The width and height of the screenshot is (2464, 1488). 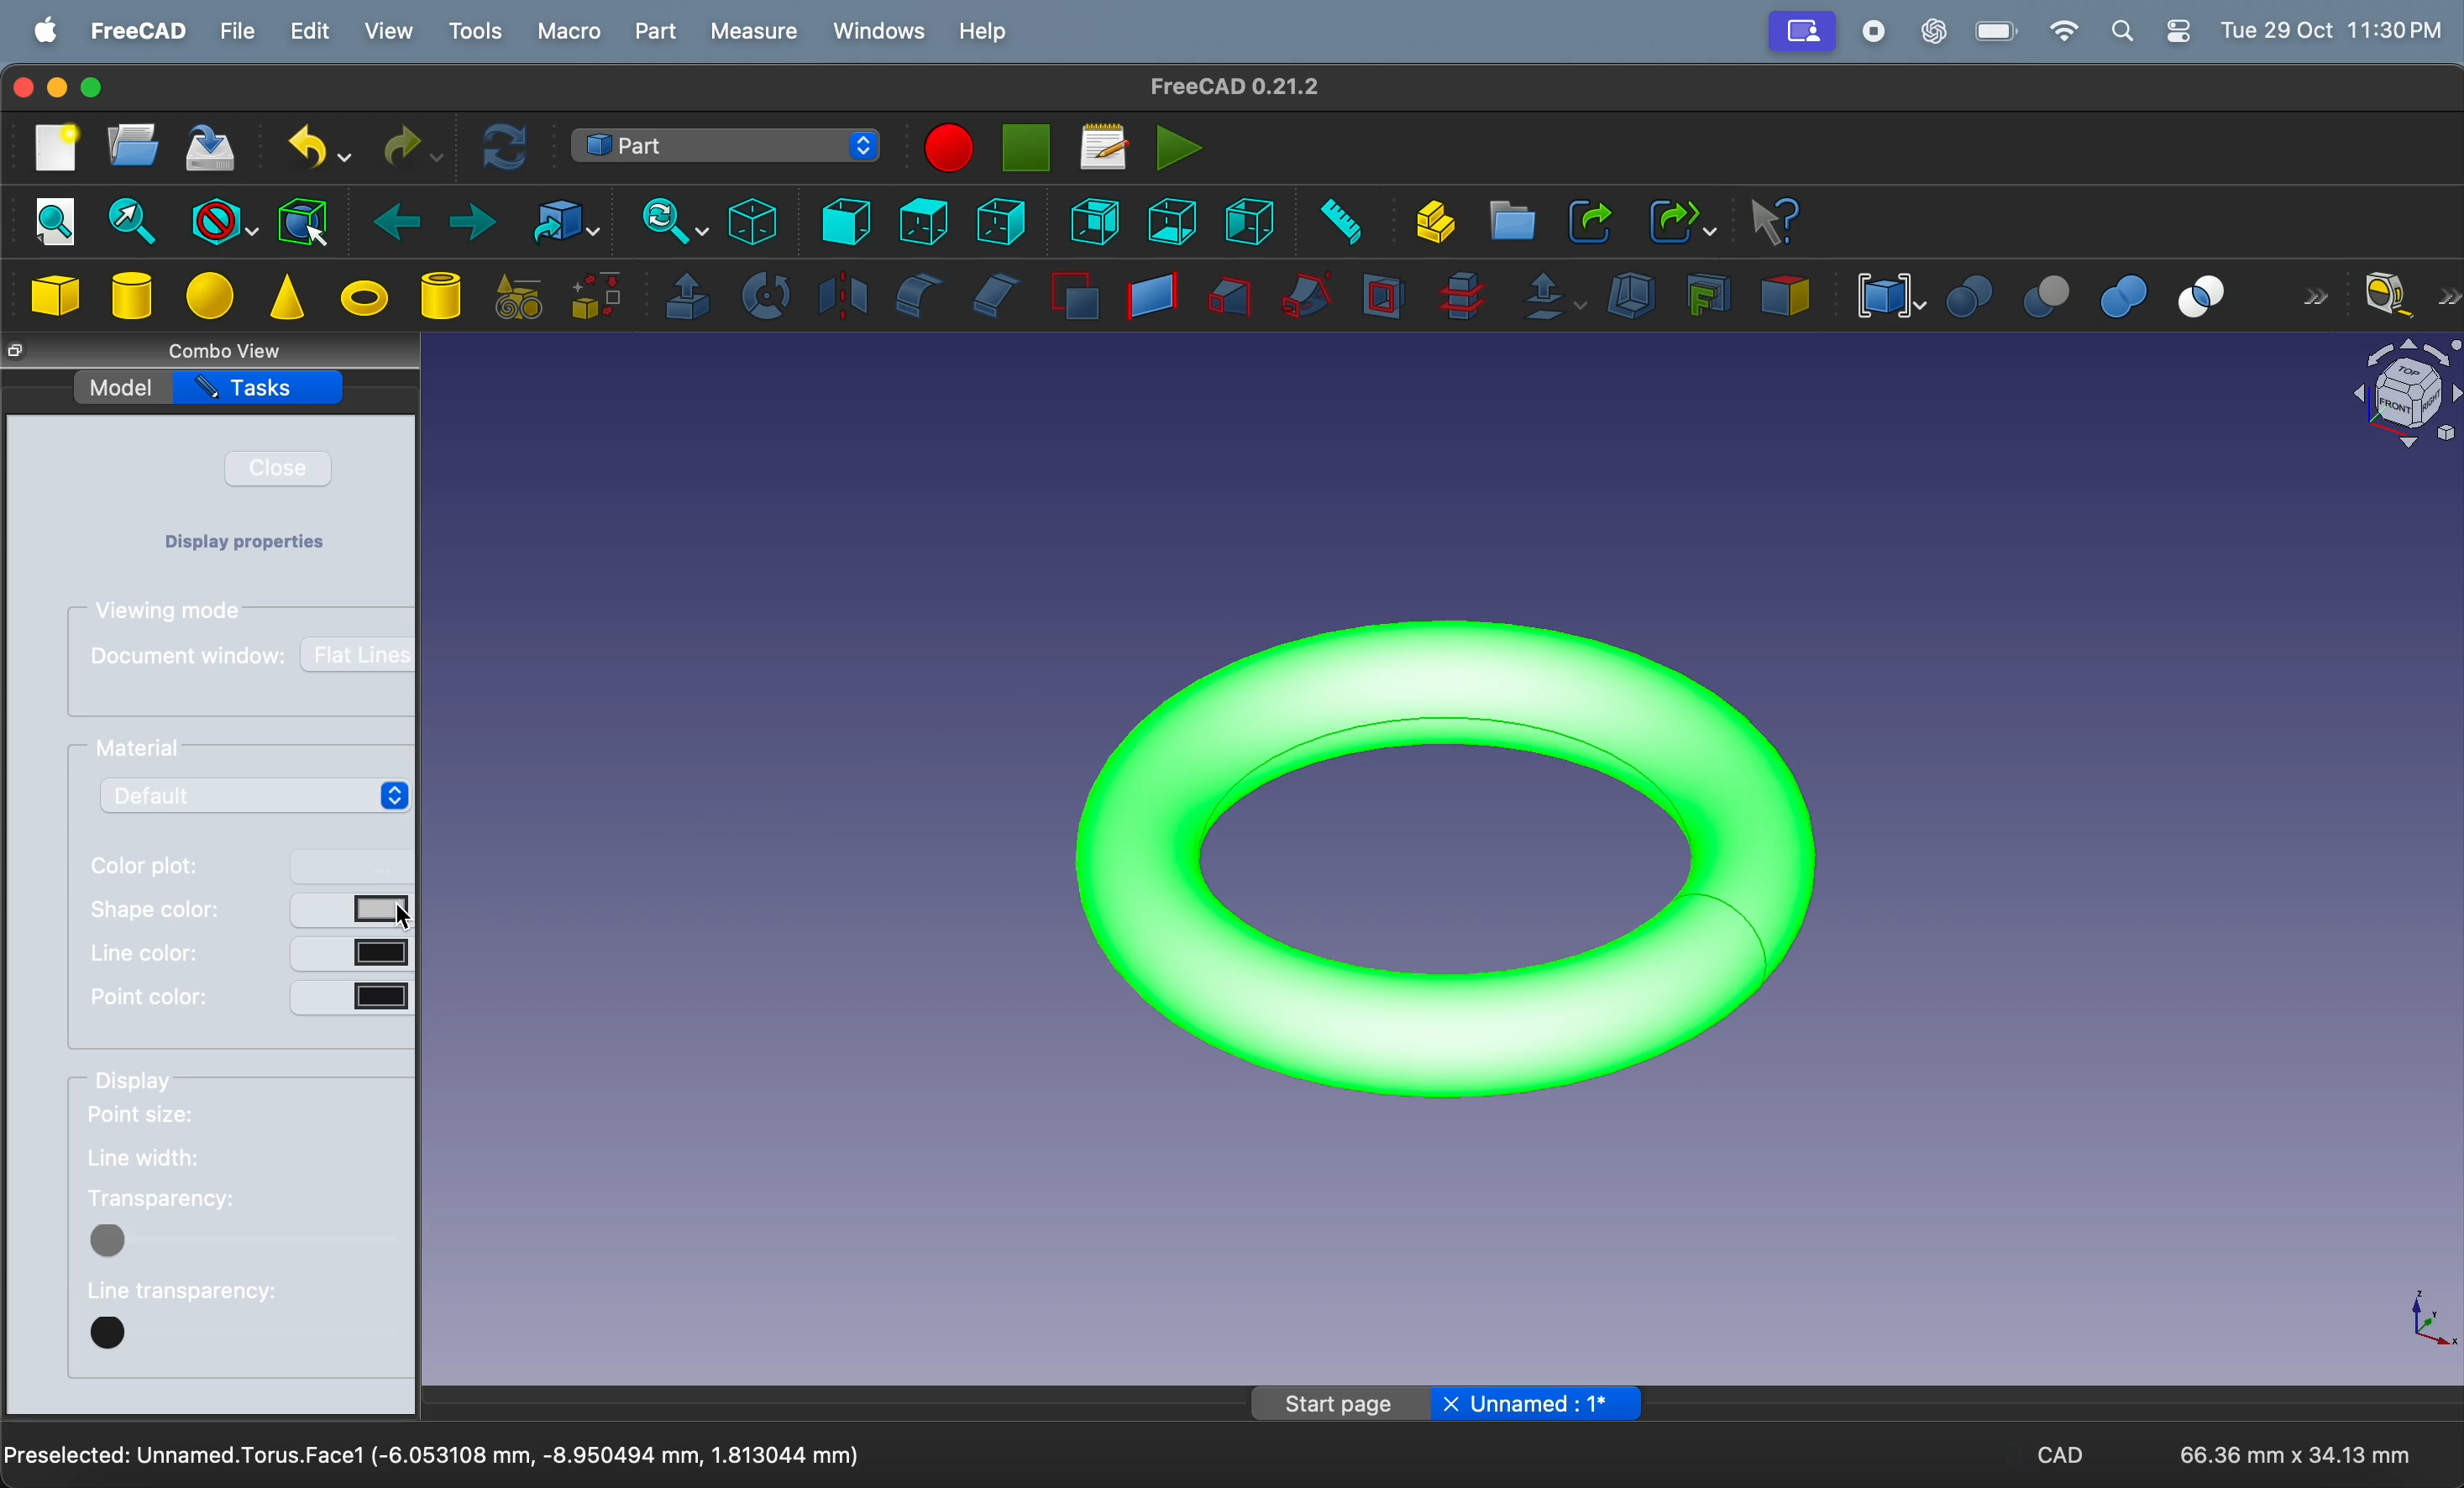 What do you see at coordinates (265, 545) in the screenshot?
I see `Display properties` at bounding box center [265, 545].